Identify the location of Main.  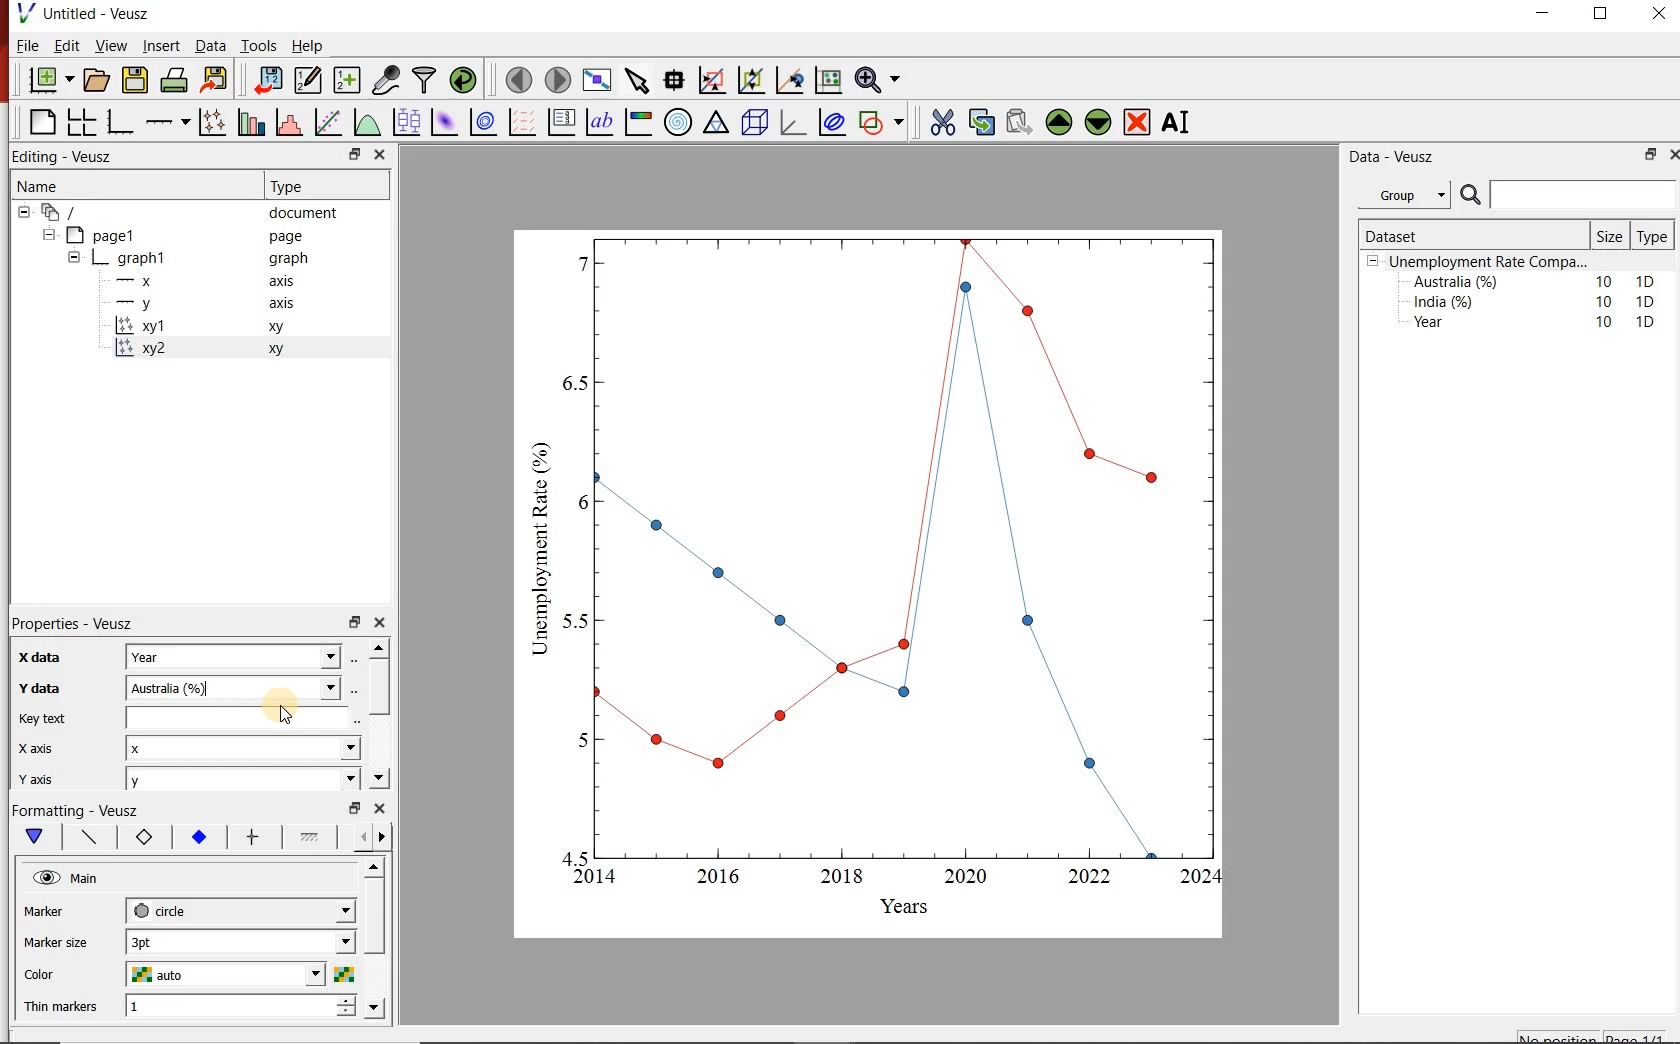
(87, 879).